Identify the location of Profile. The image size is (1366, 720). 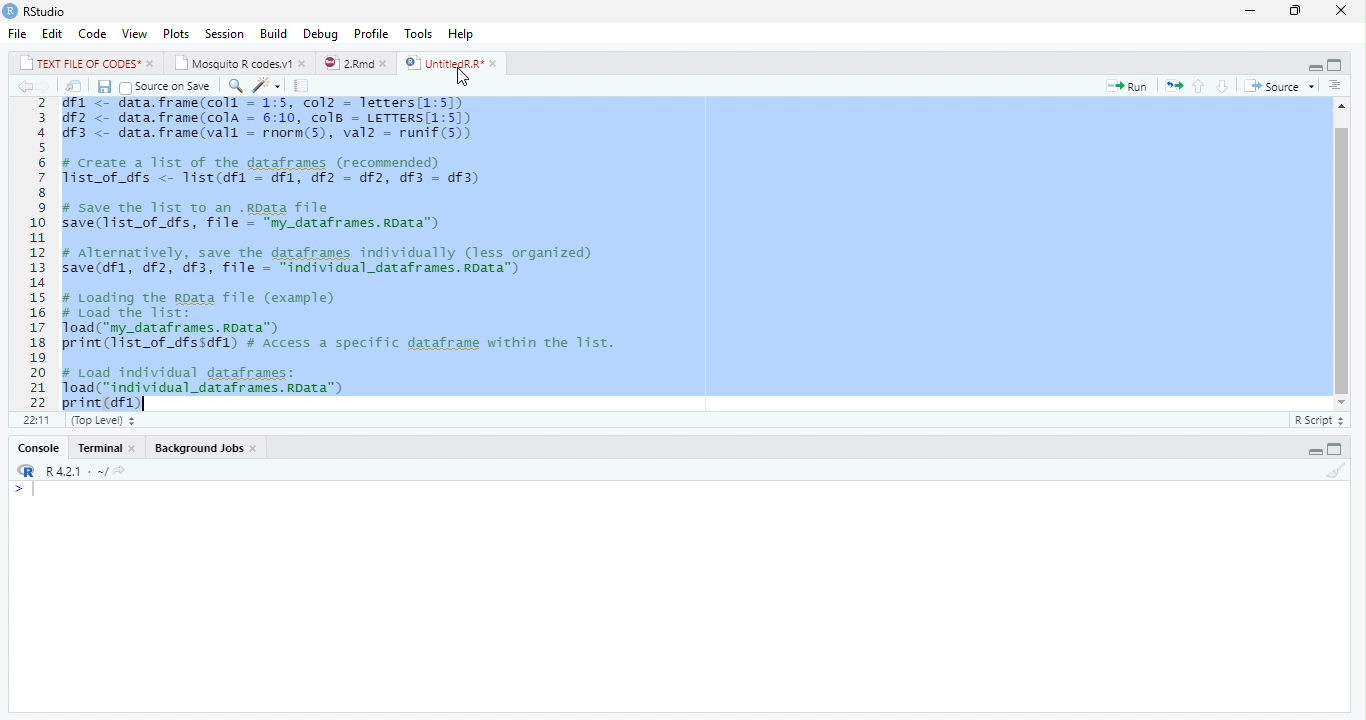
(372, 33).